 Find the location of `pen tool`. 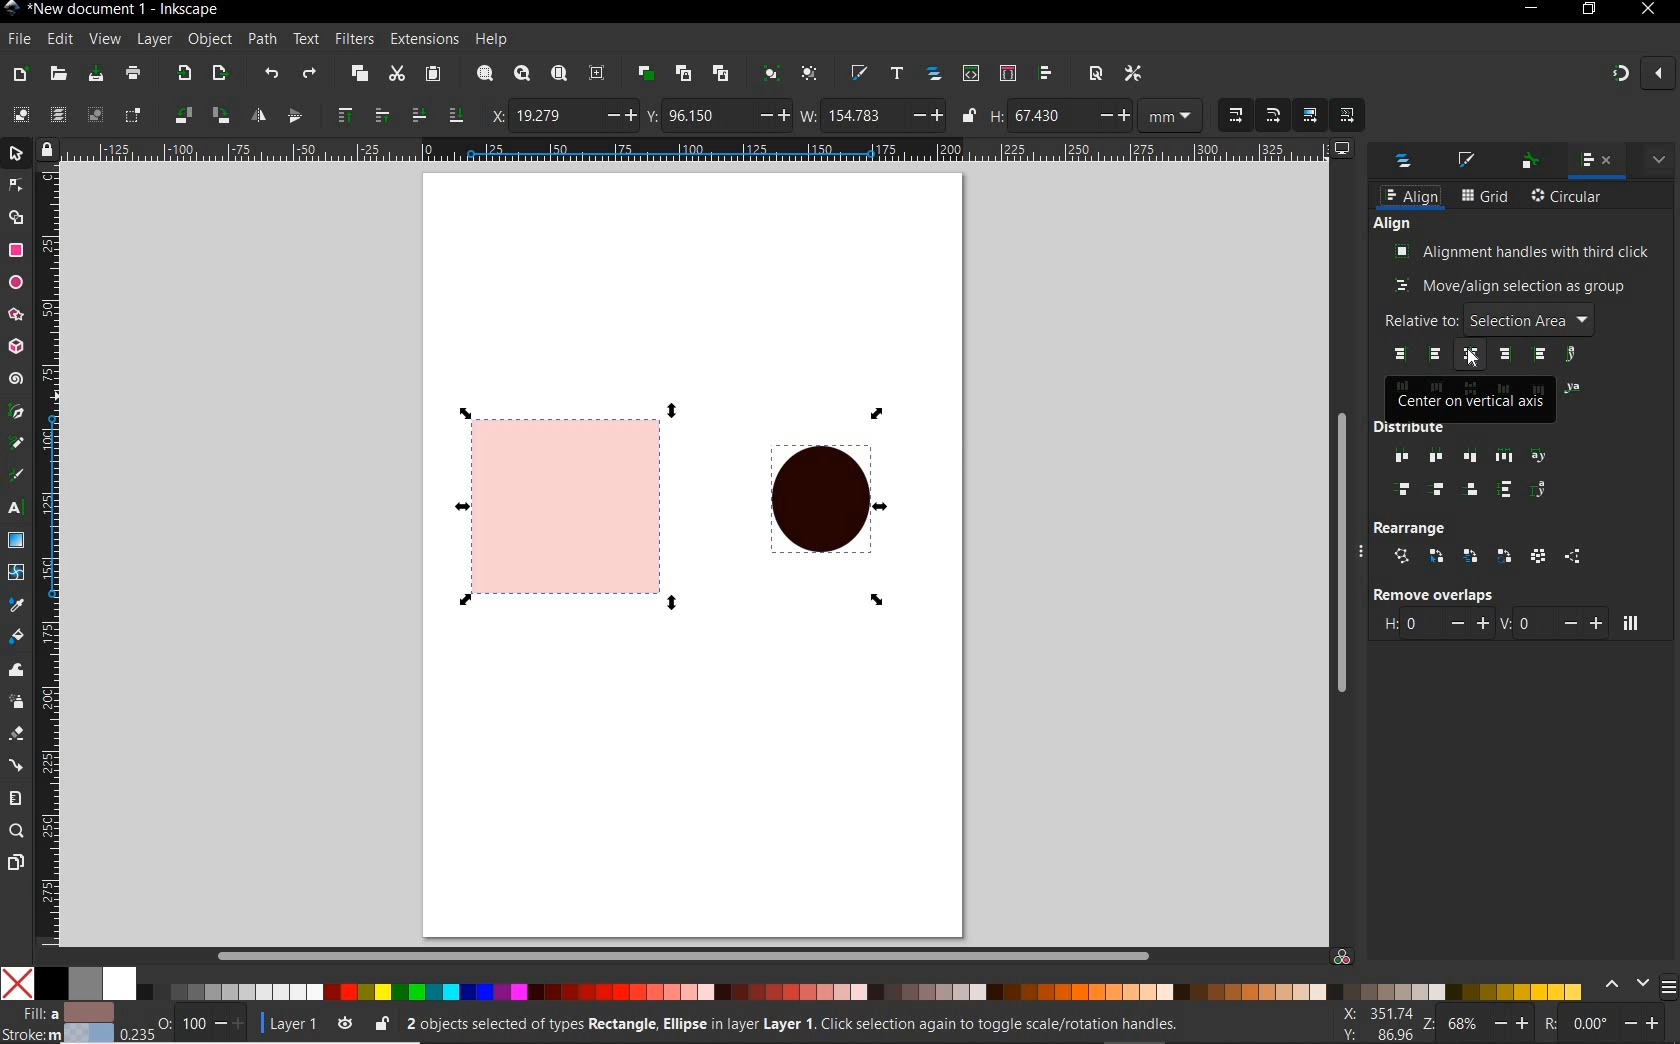

pen tool is located at coordinates (15, 410).